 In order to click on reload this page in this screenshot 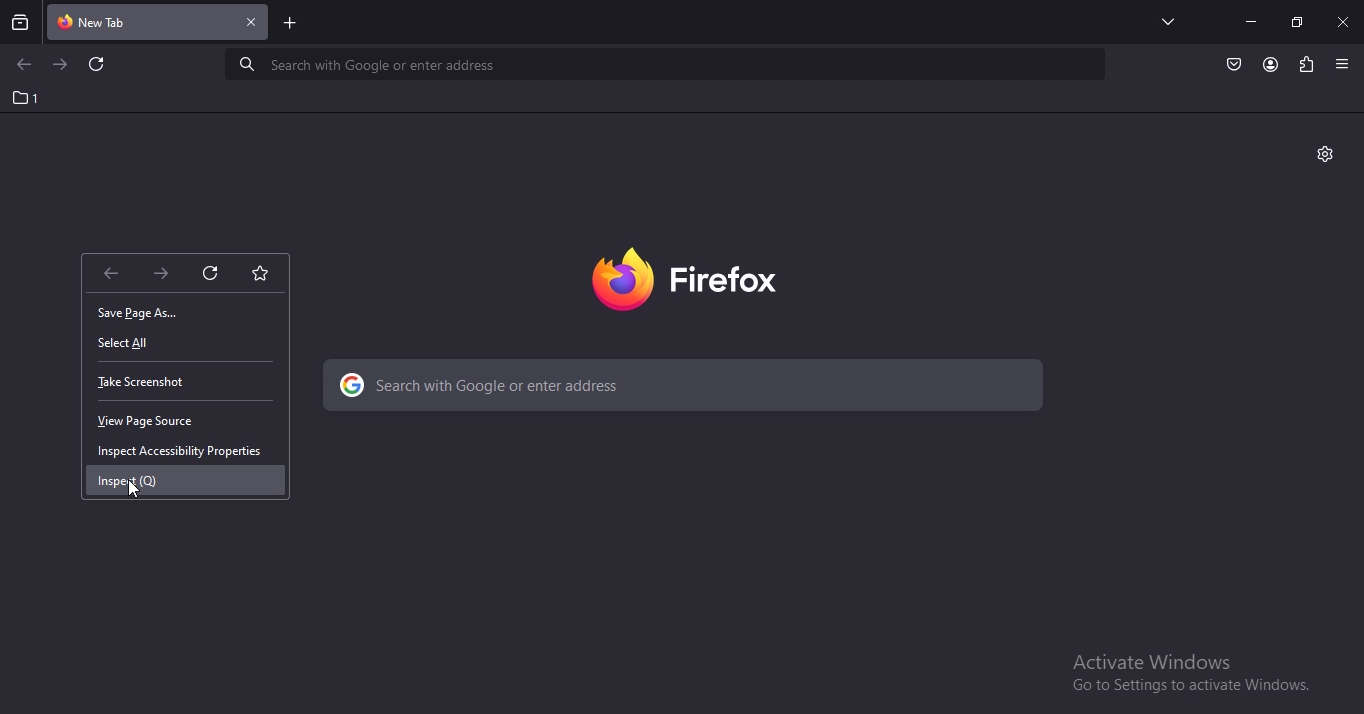, I will do `click(213, 274)`.